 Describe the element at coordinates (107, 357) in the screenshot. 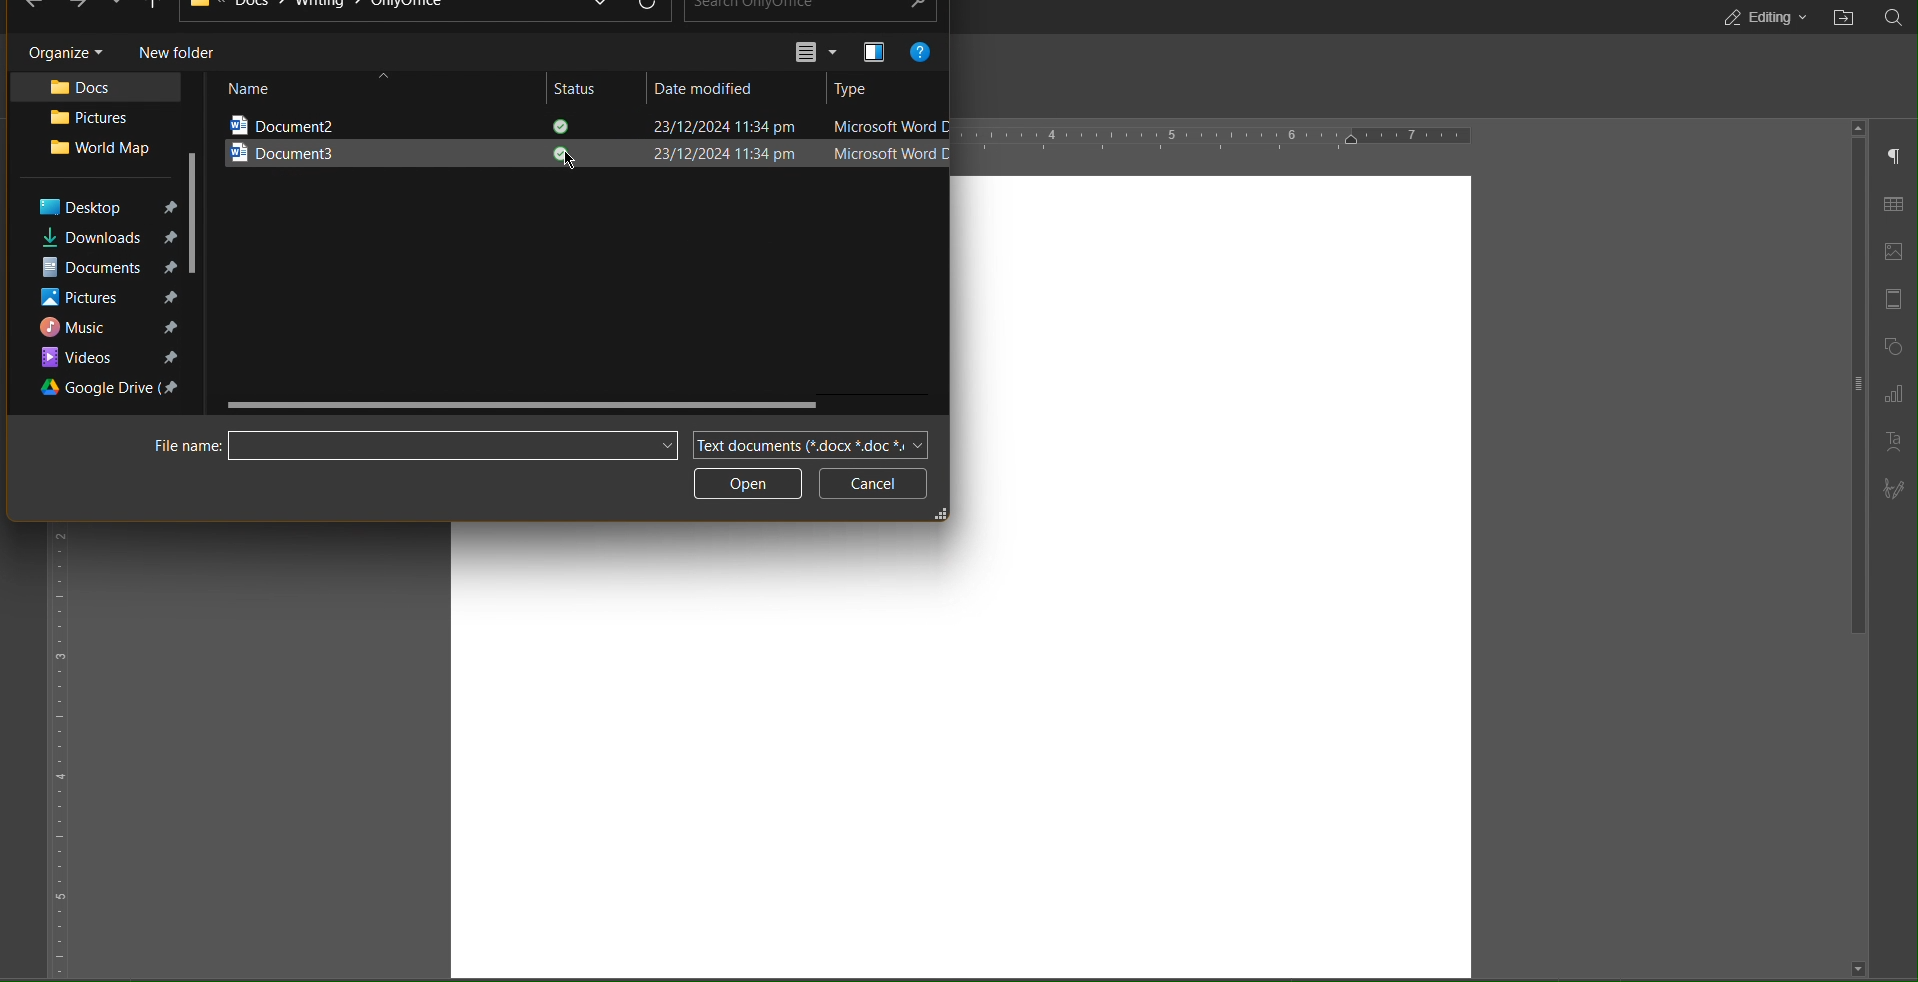

I see `Videos` at that location.